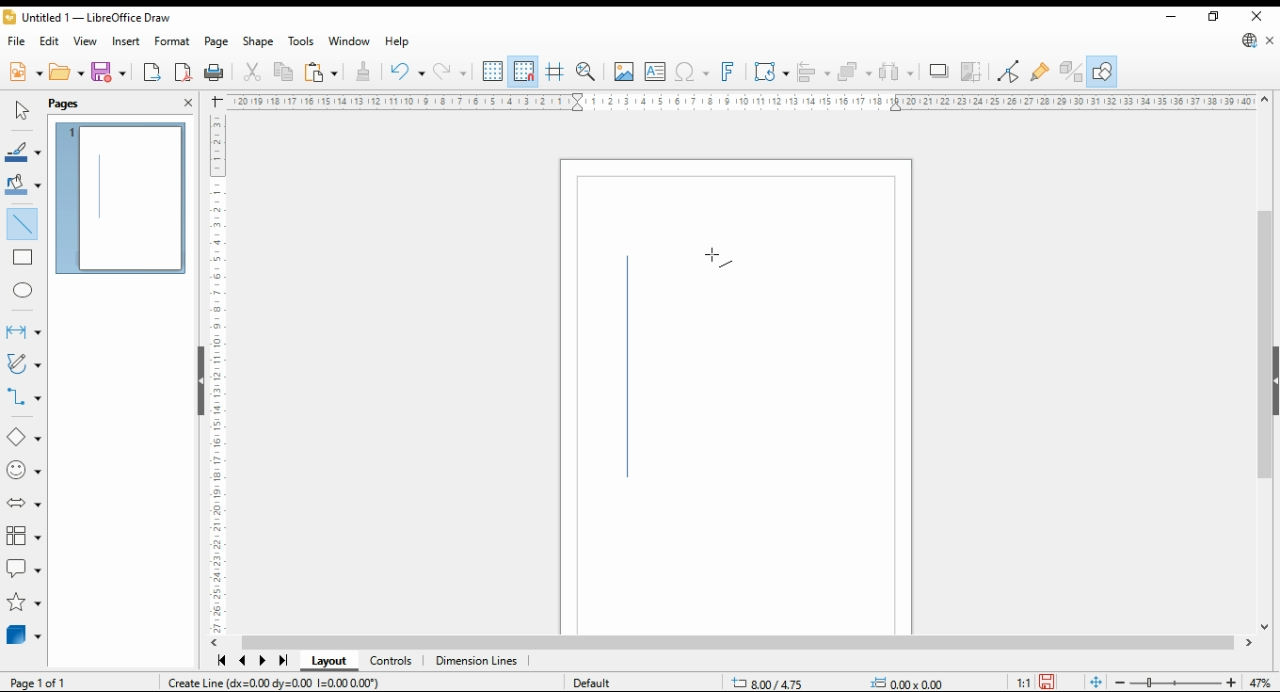  Describe the element at coordinates (1010, 69) in the screenshot. I see `toggle point edit mode` at that location.